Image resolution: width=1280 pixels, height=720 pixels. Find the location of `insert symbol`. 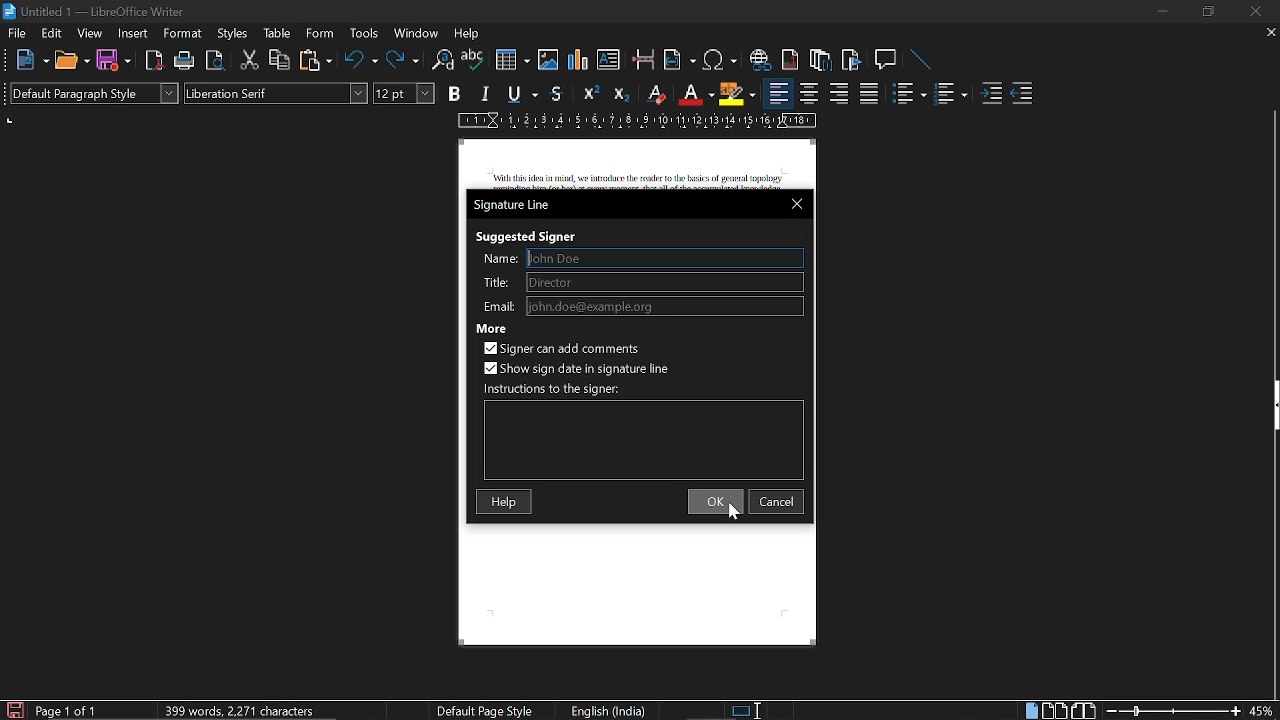

insert symbol is located at coordinates (718, 60).